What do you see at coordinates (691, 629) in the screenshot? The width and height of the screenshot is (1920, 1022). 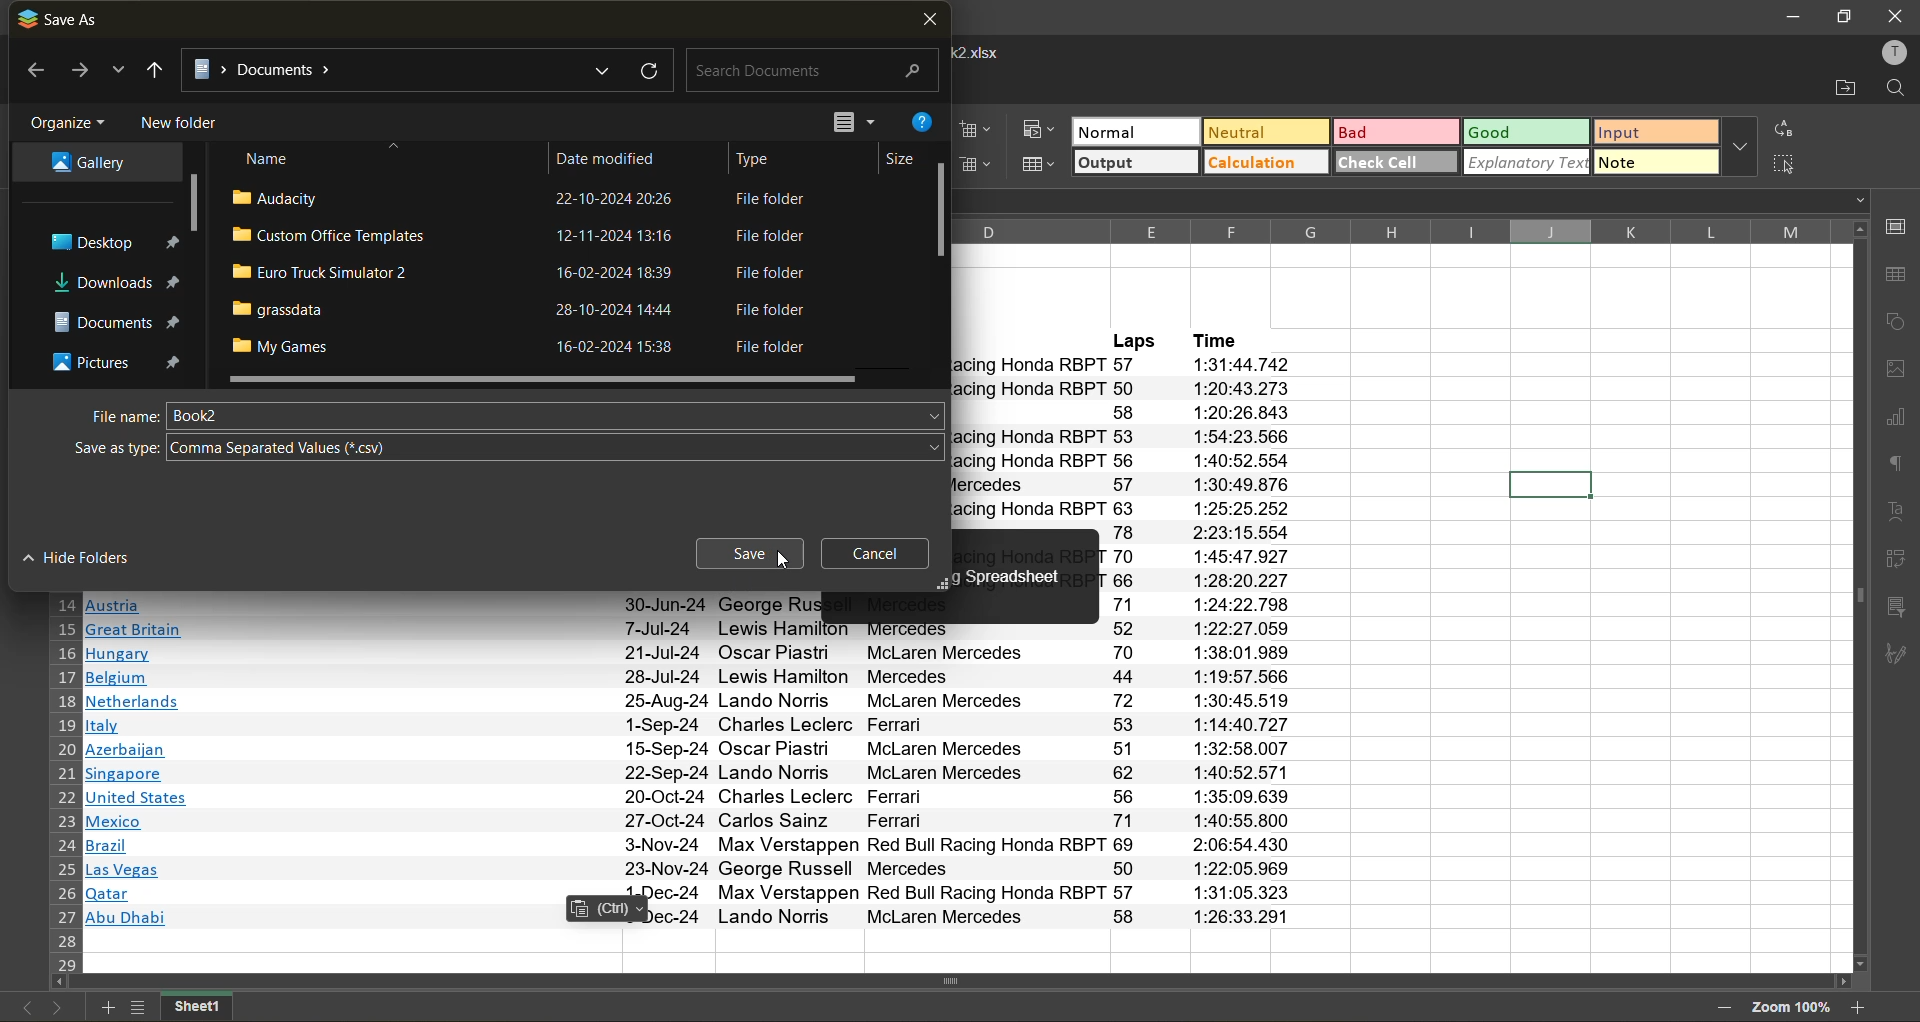 I see `text info` at bounding box center [691, 629].